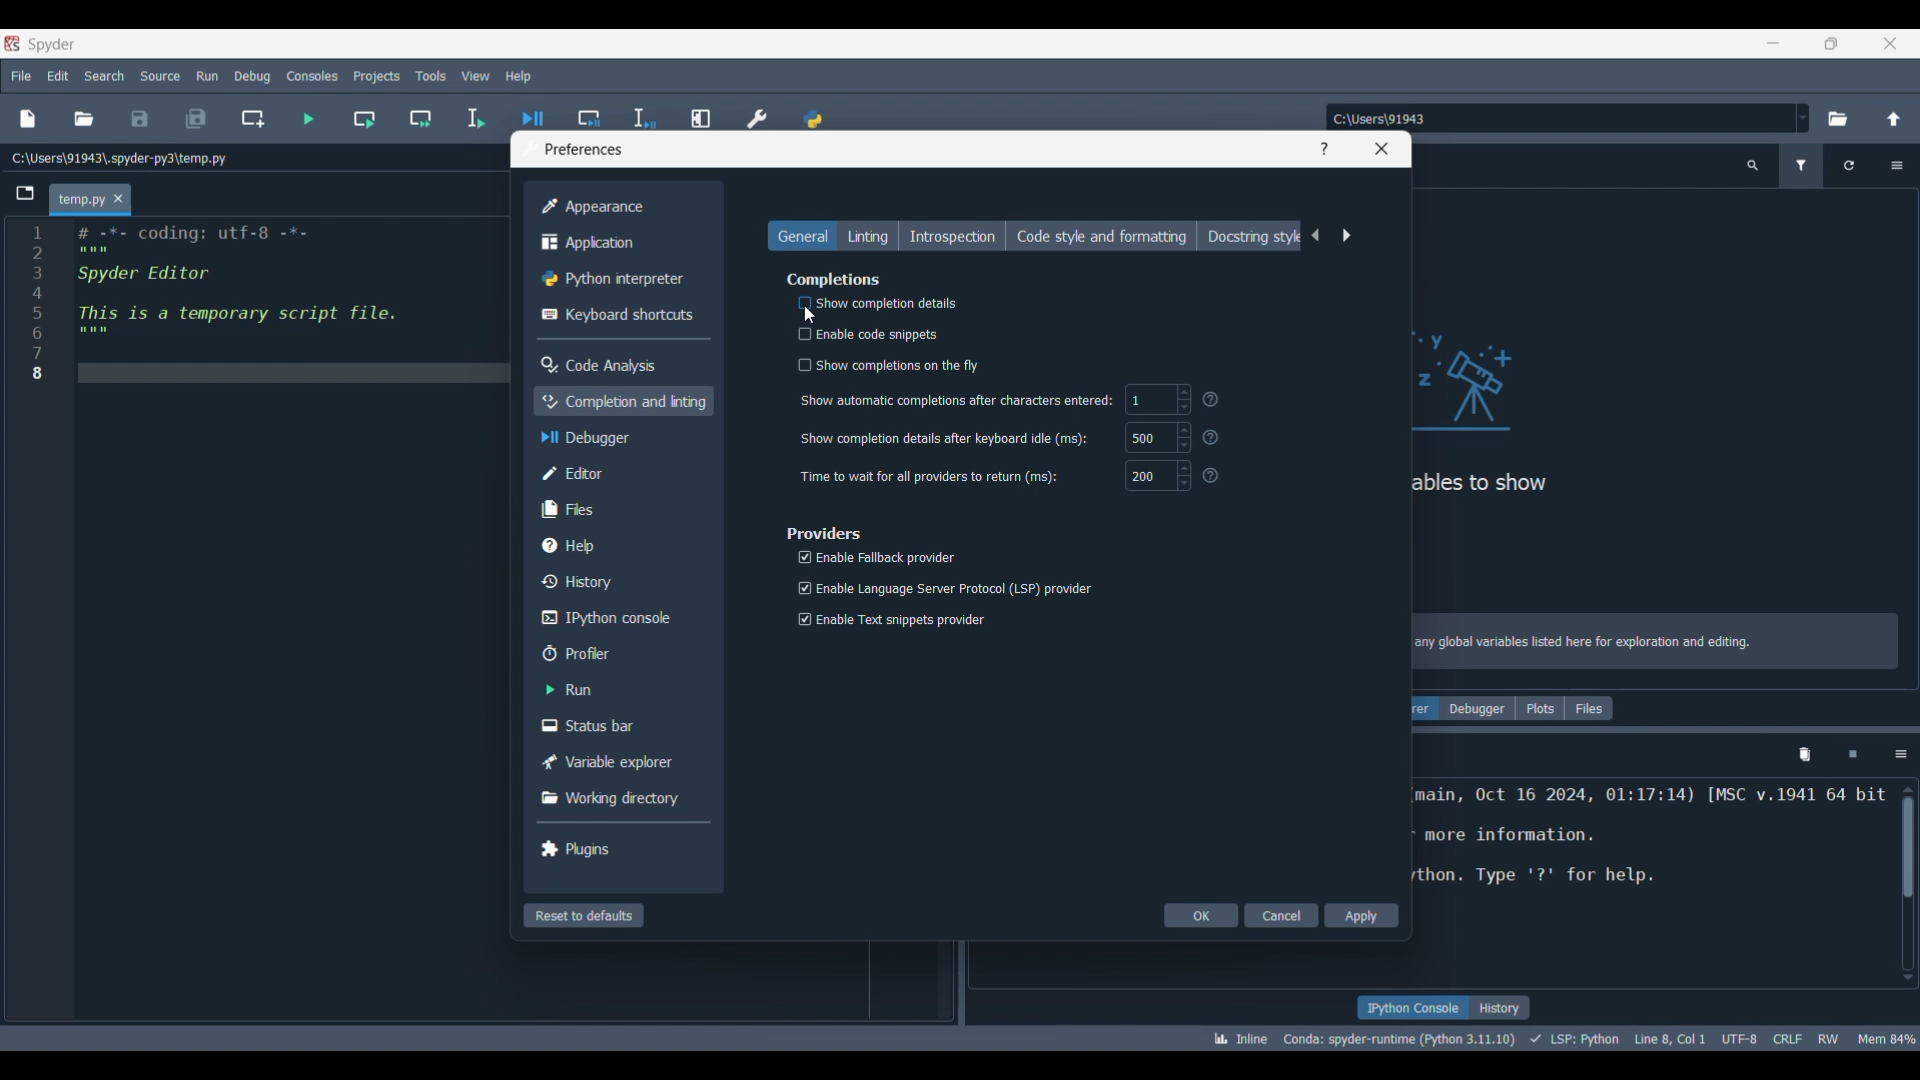  What do you see at coordinates (1362, 915) in the screenshot?
I see `Apply` at bounding box center [1362, 915].